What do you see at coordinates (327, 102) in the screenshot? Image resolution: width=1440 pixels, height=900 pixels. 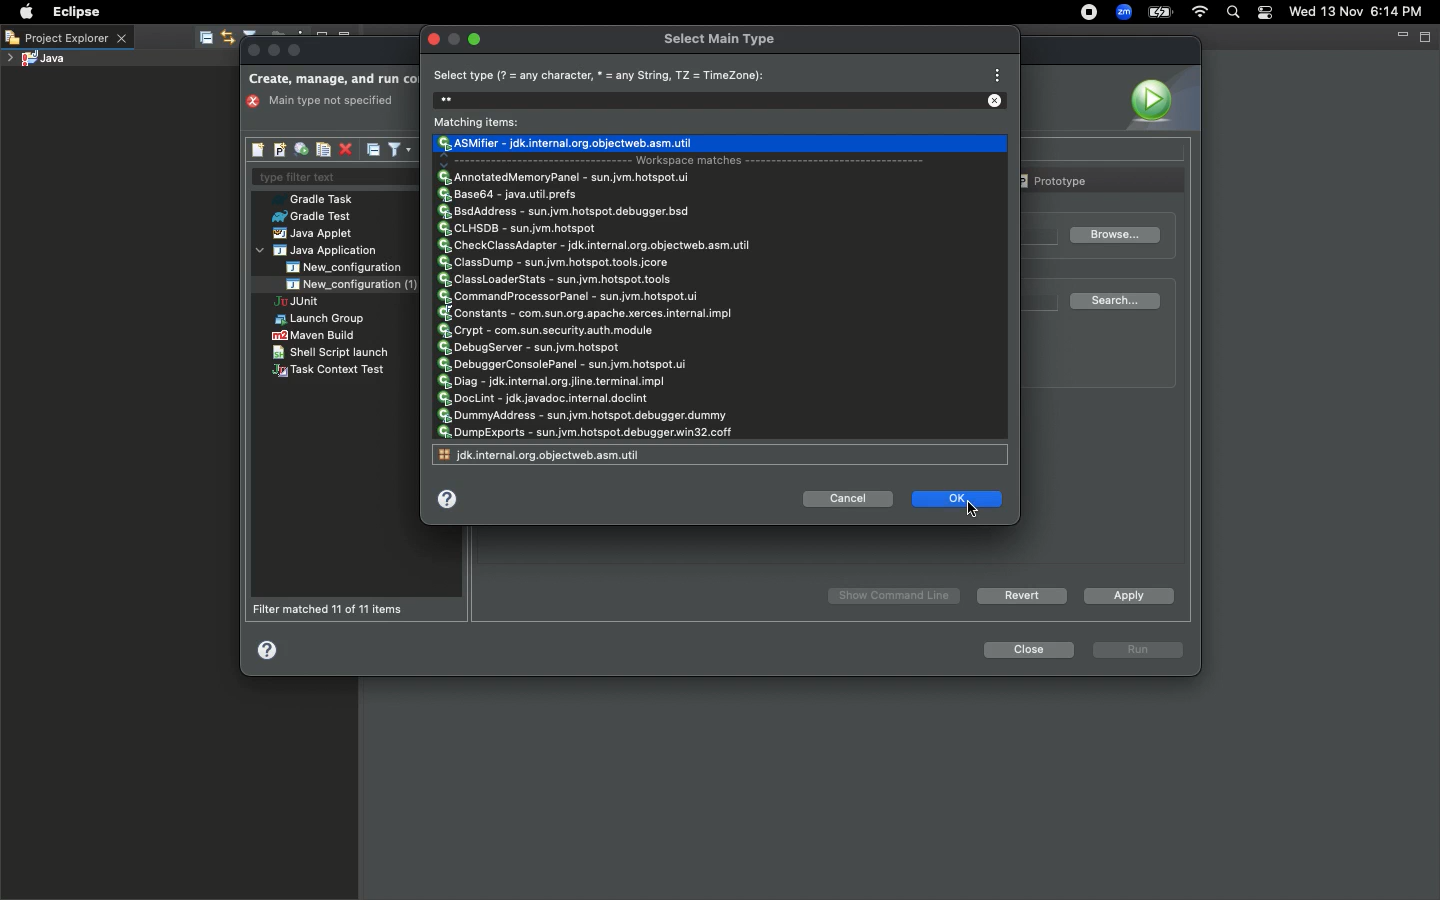 I see `main type not specified` at bounding box center [327, 102].